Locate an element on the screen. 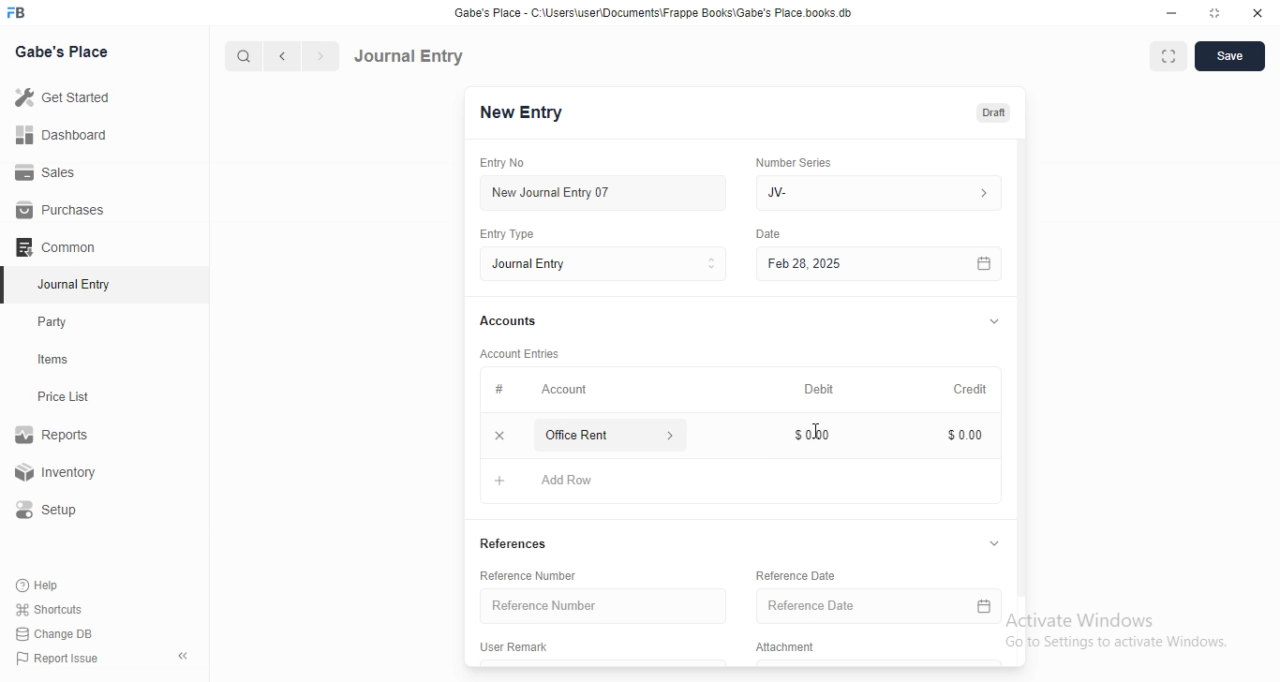  FB logo is located at coordinates (18, 13).